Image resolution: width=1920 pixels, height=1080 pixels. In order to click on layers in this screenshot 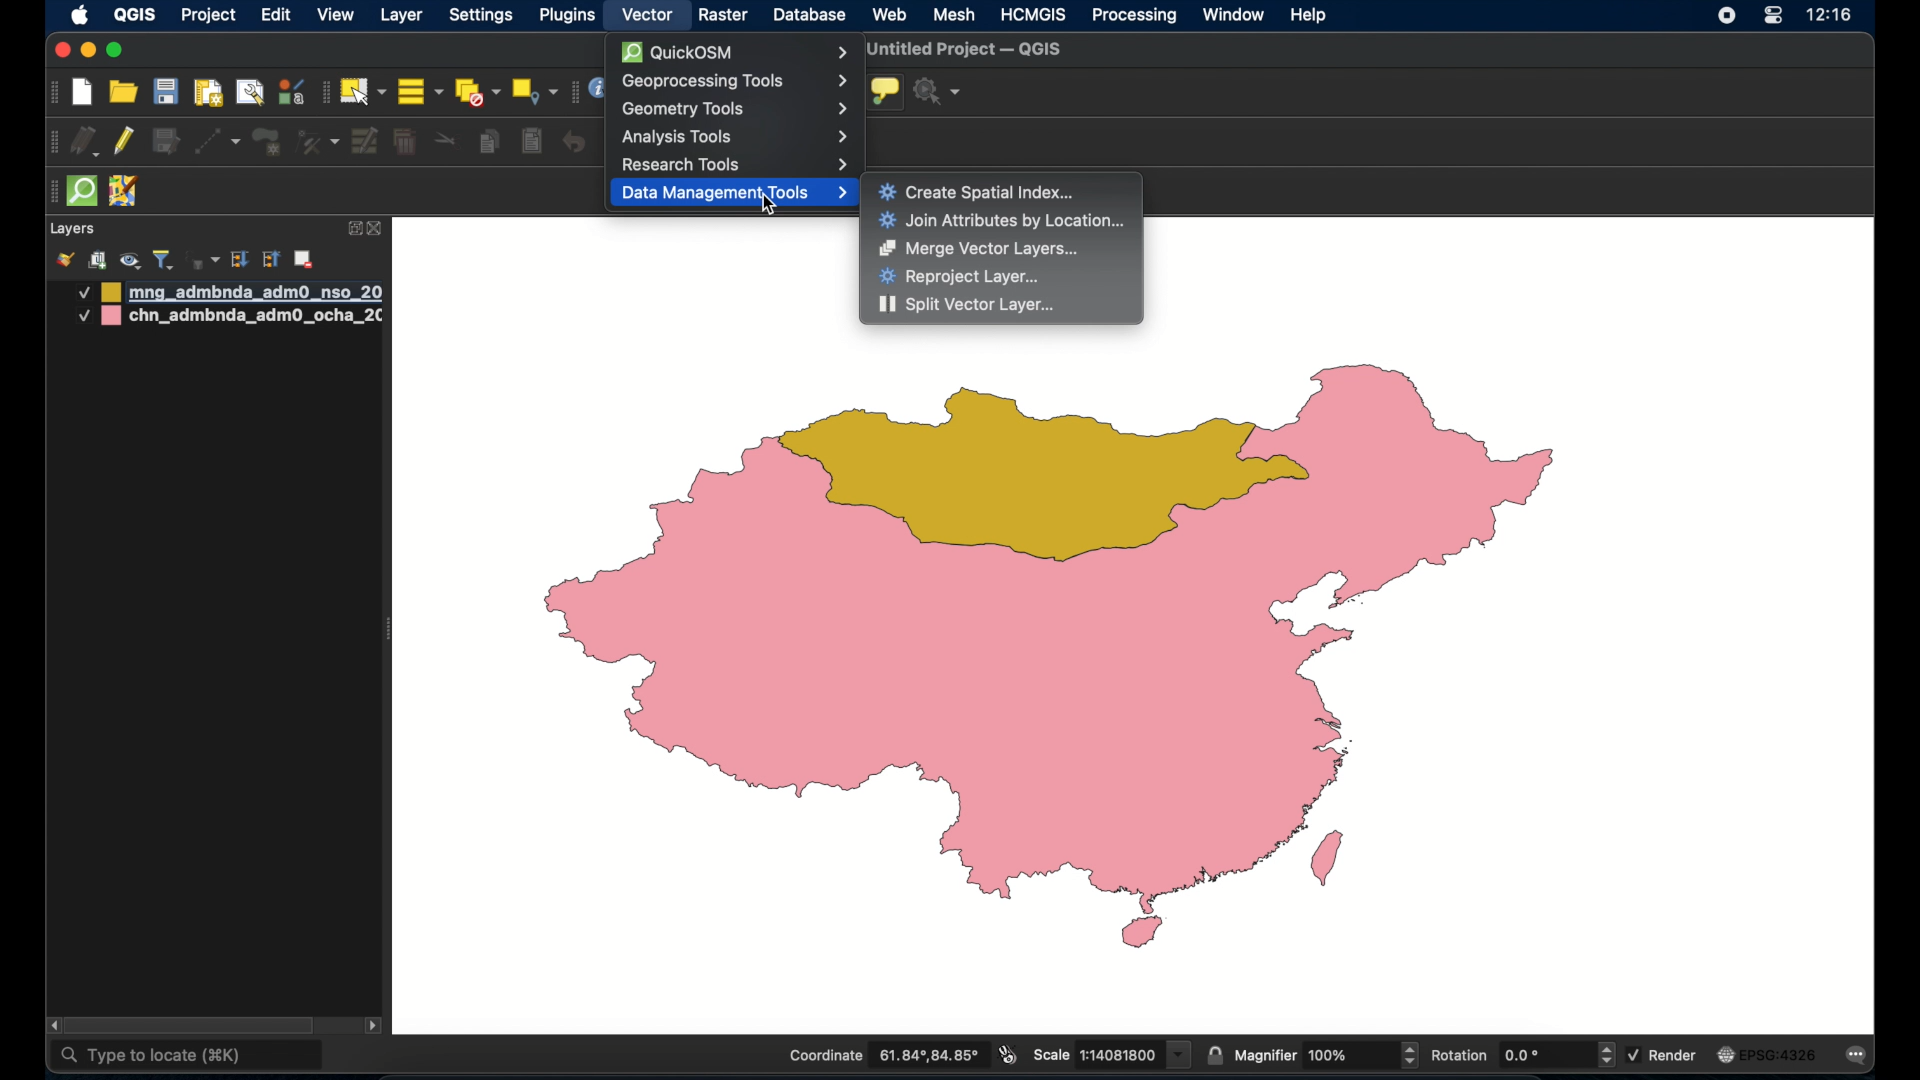, I will do `click(72, 230)`.